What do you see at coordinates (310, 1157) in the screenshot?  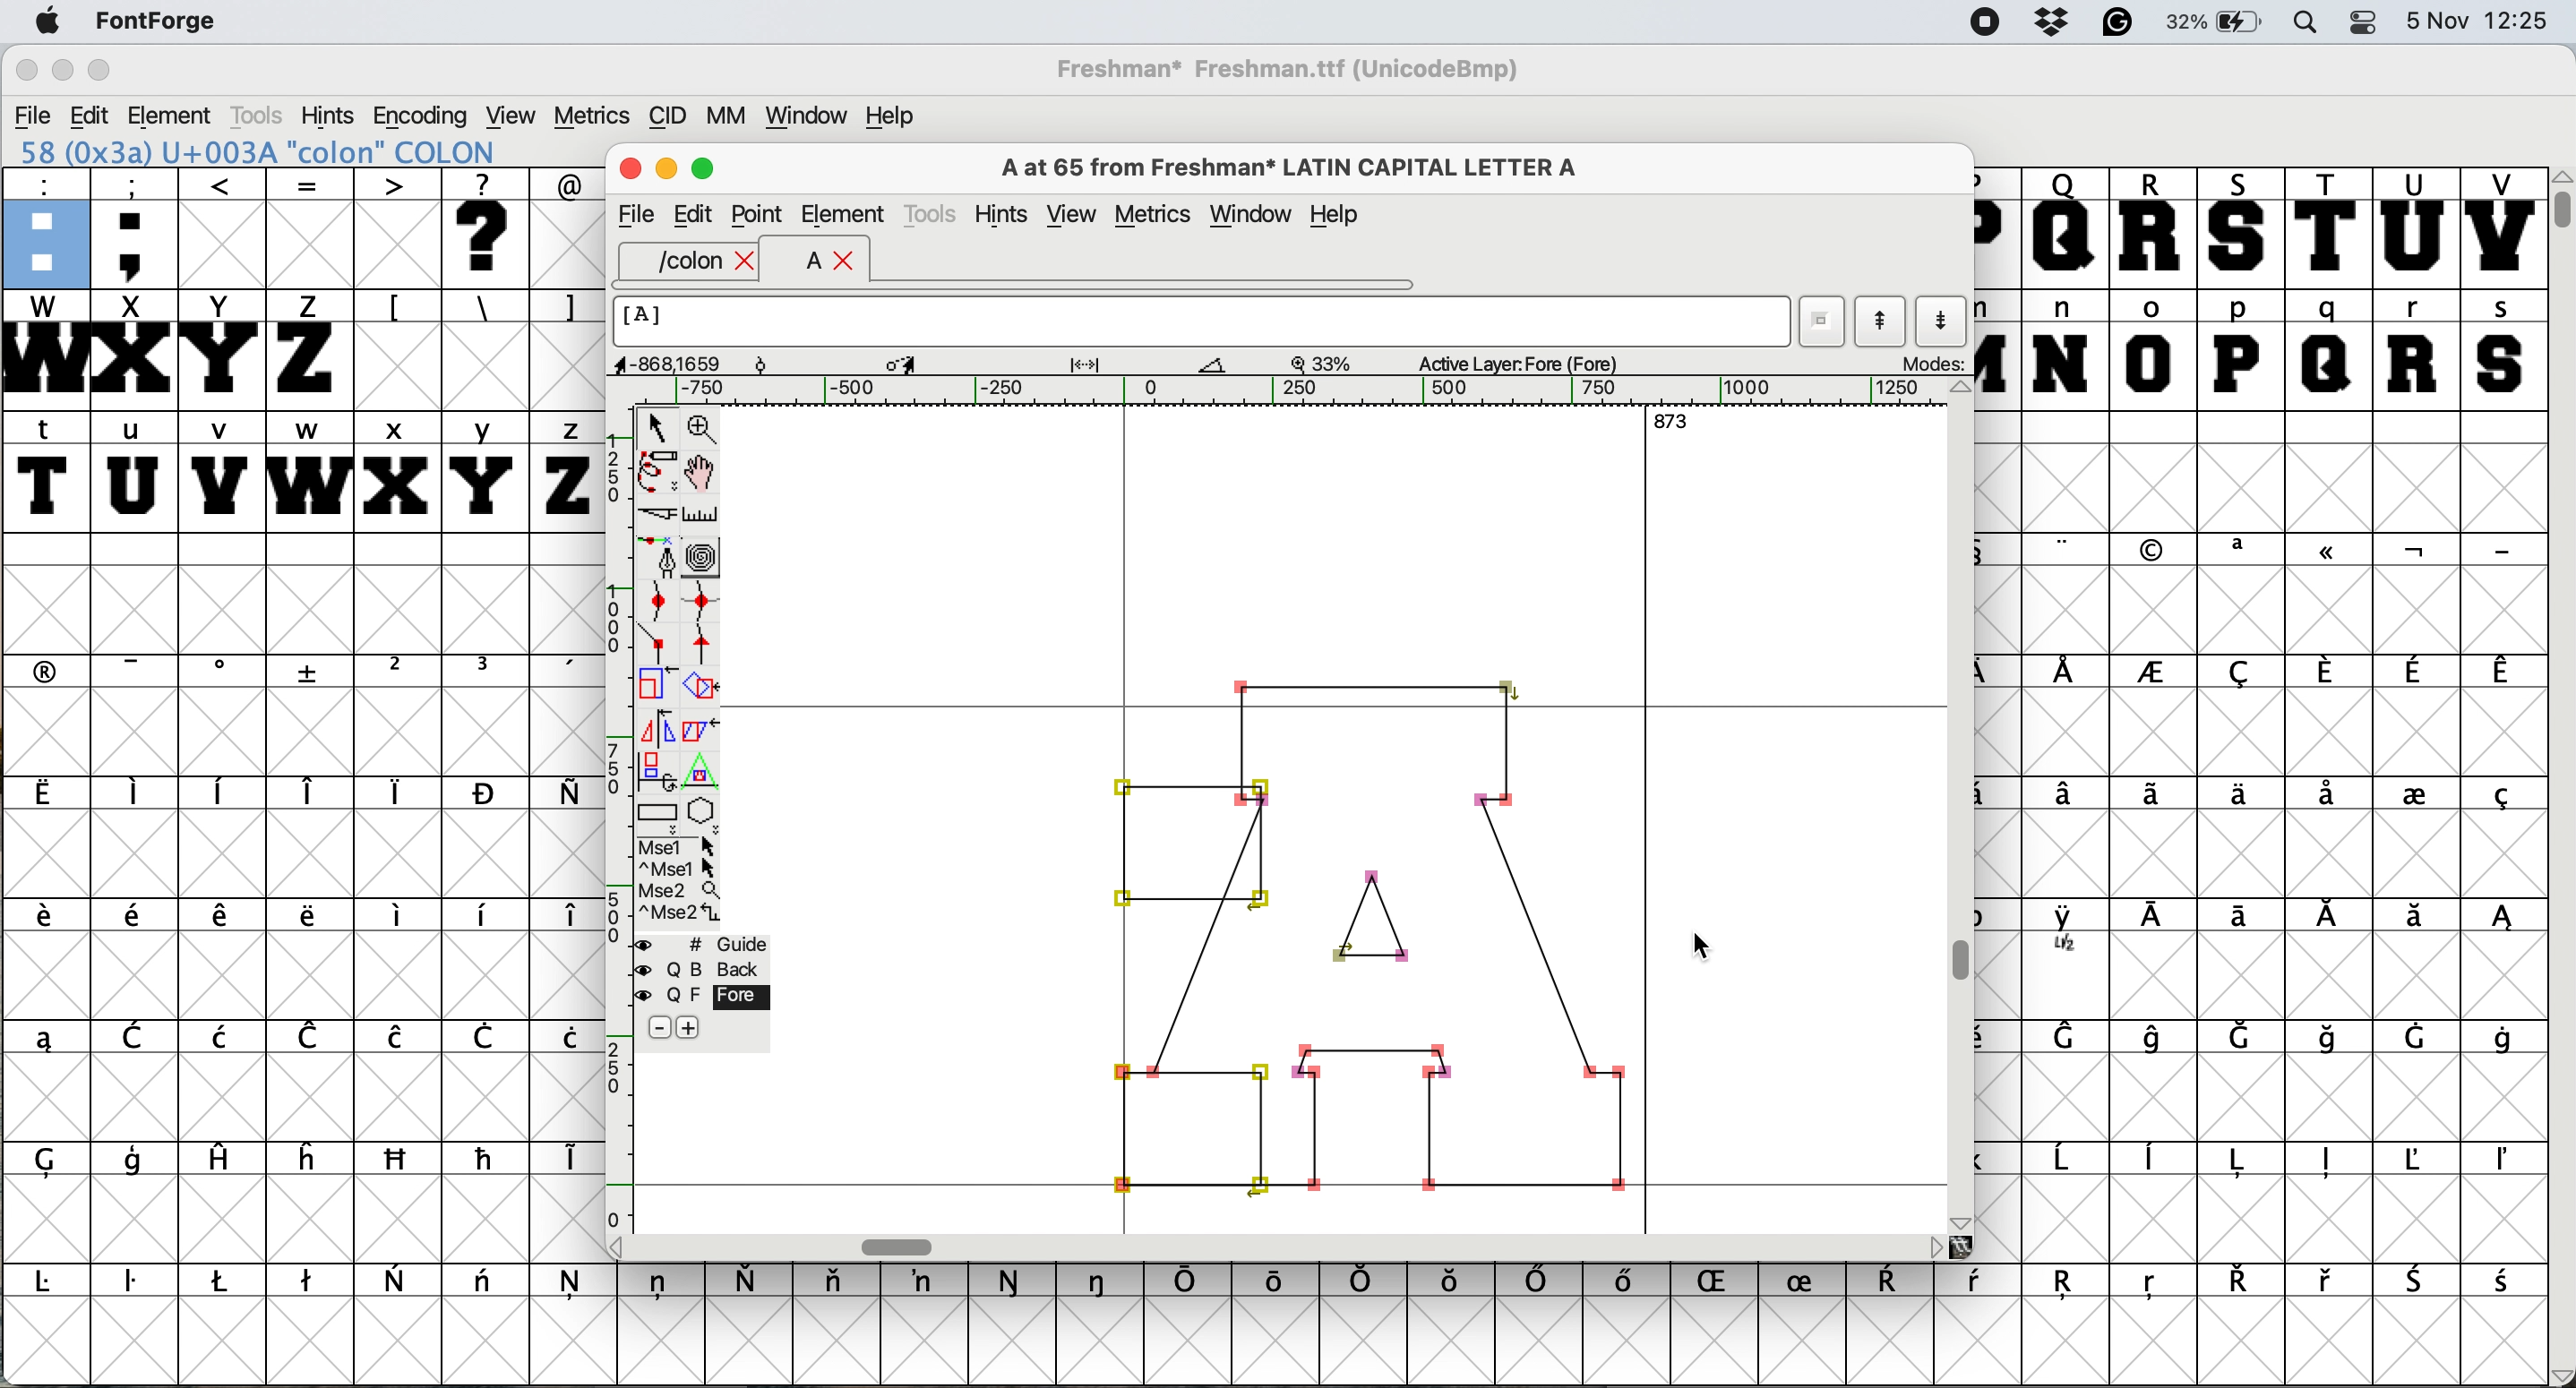 I see `symbol` at bounding box center [310, 1157].